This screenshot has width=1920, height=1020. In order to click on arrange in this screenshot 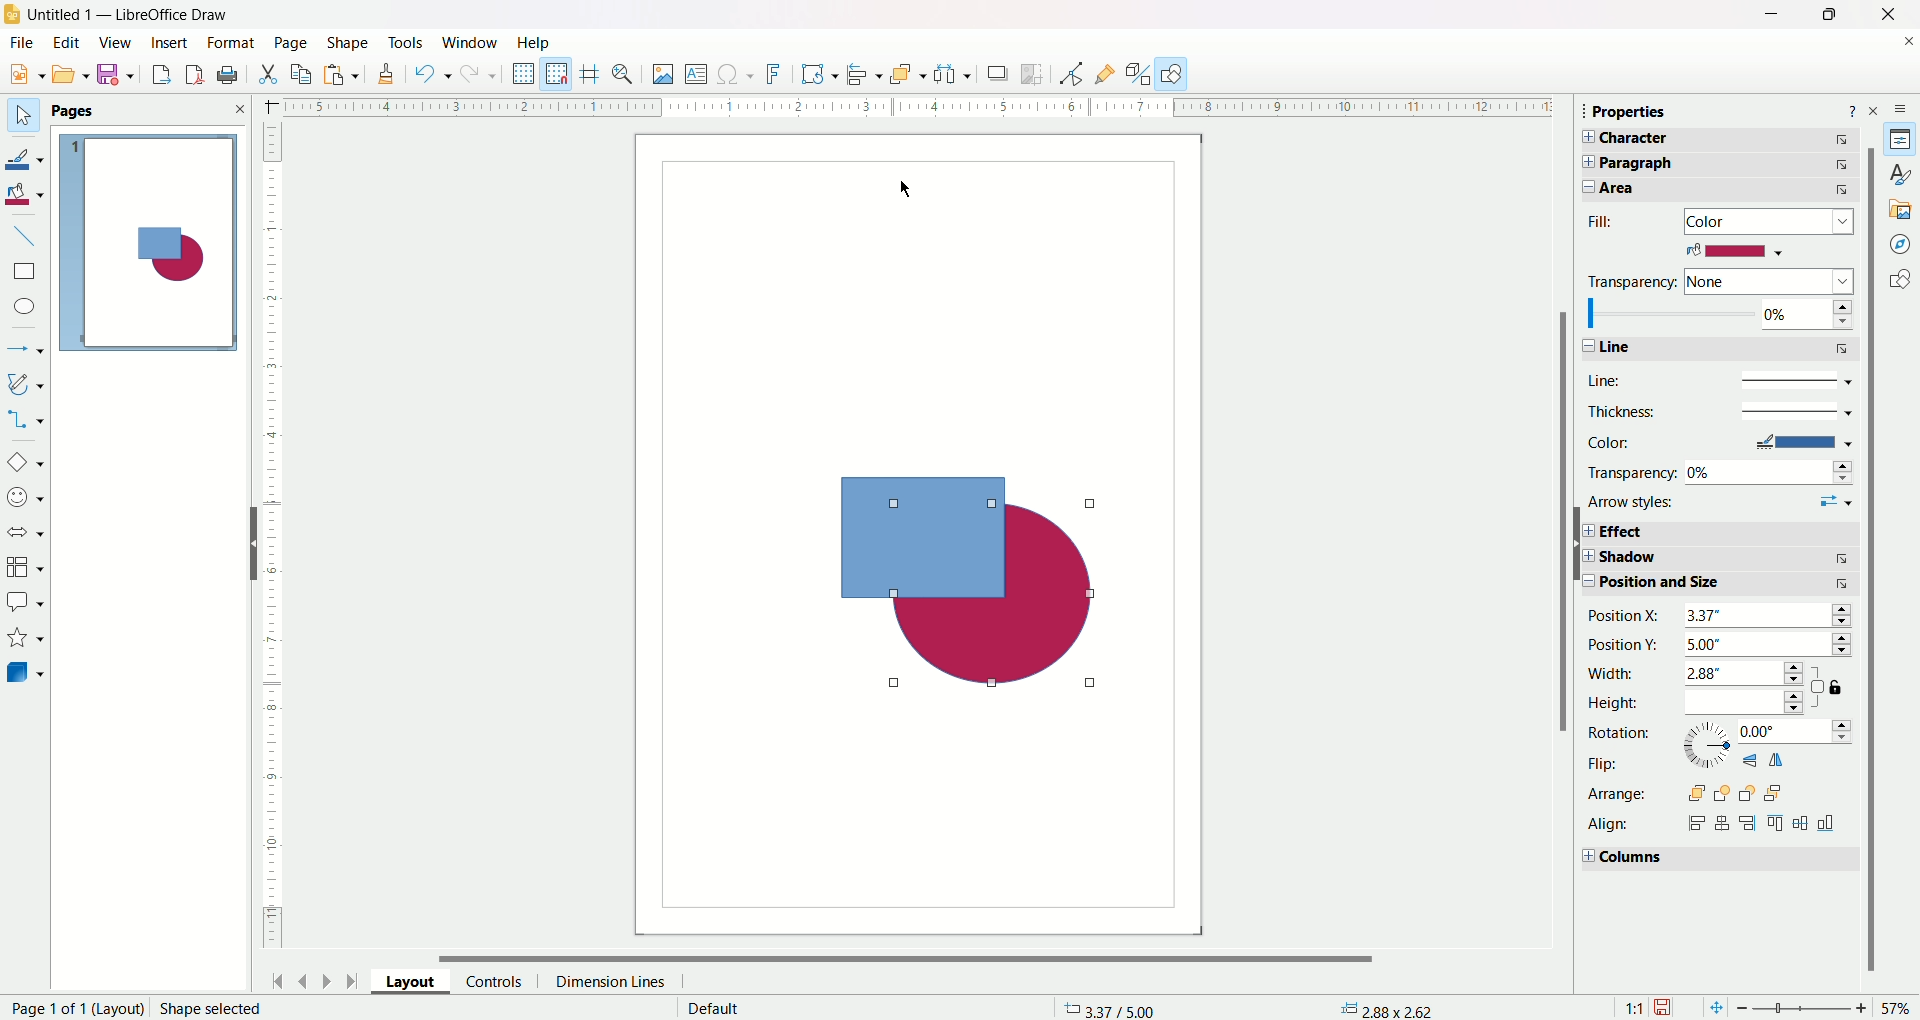, I will do `click(906, 74)`.